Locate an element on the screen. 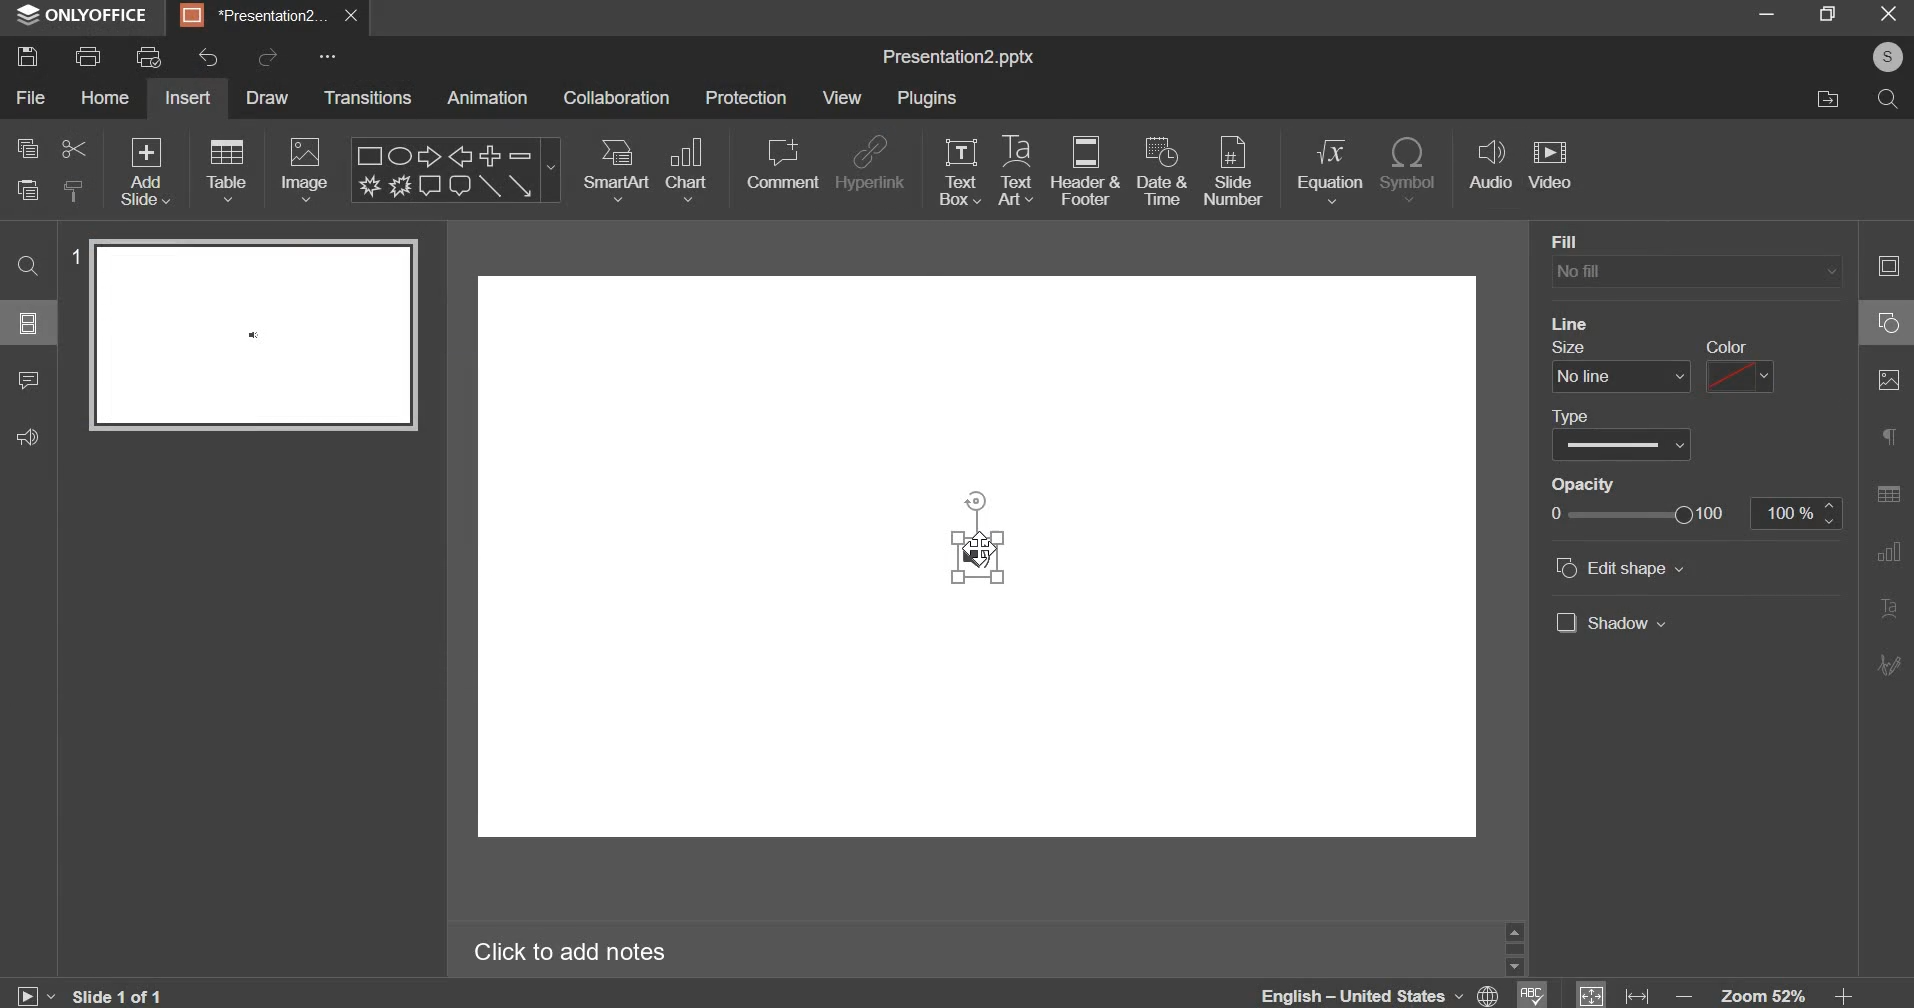 The image size is (1914, 1008). line type is located at coordinates (1622, 445).